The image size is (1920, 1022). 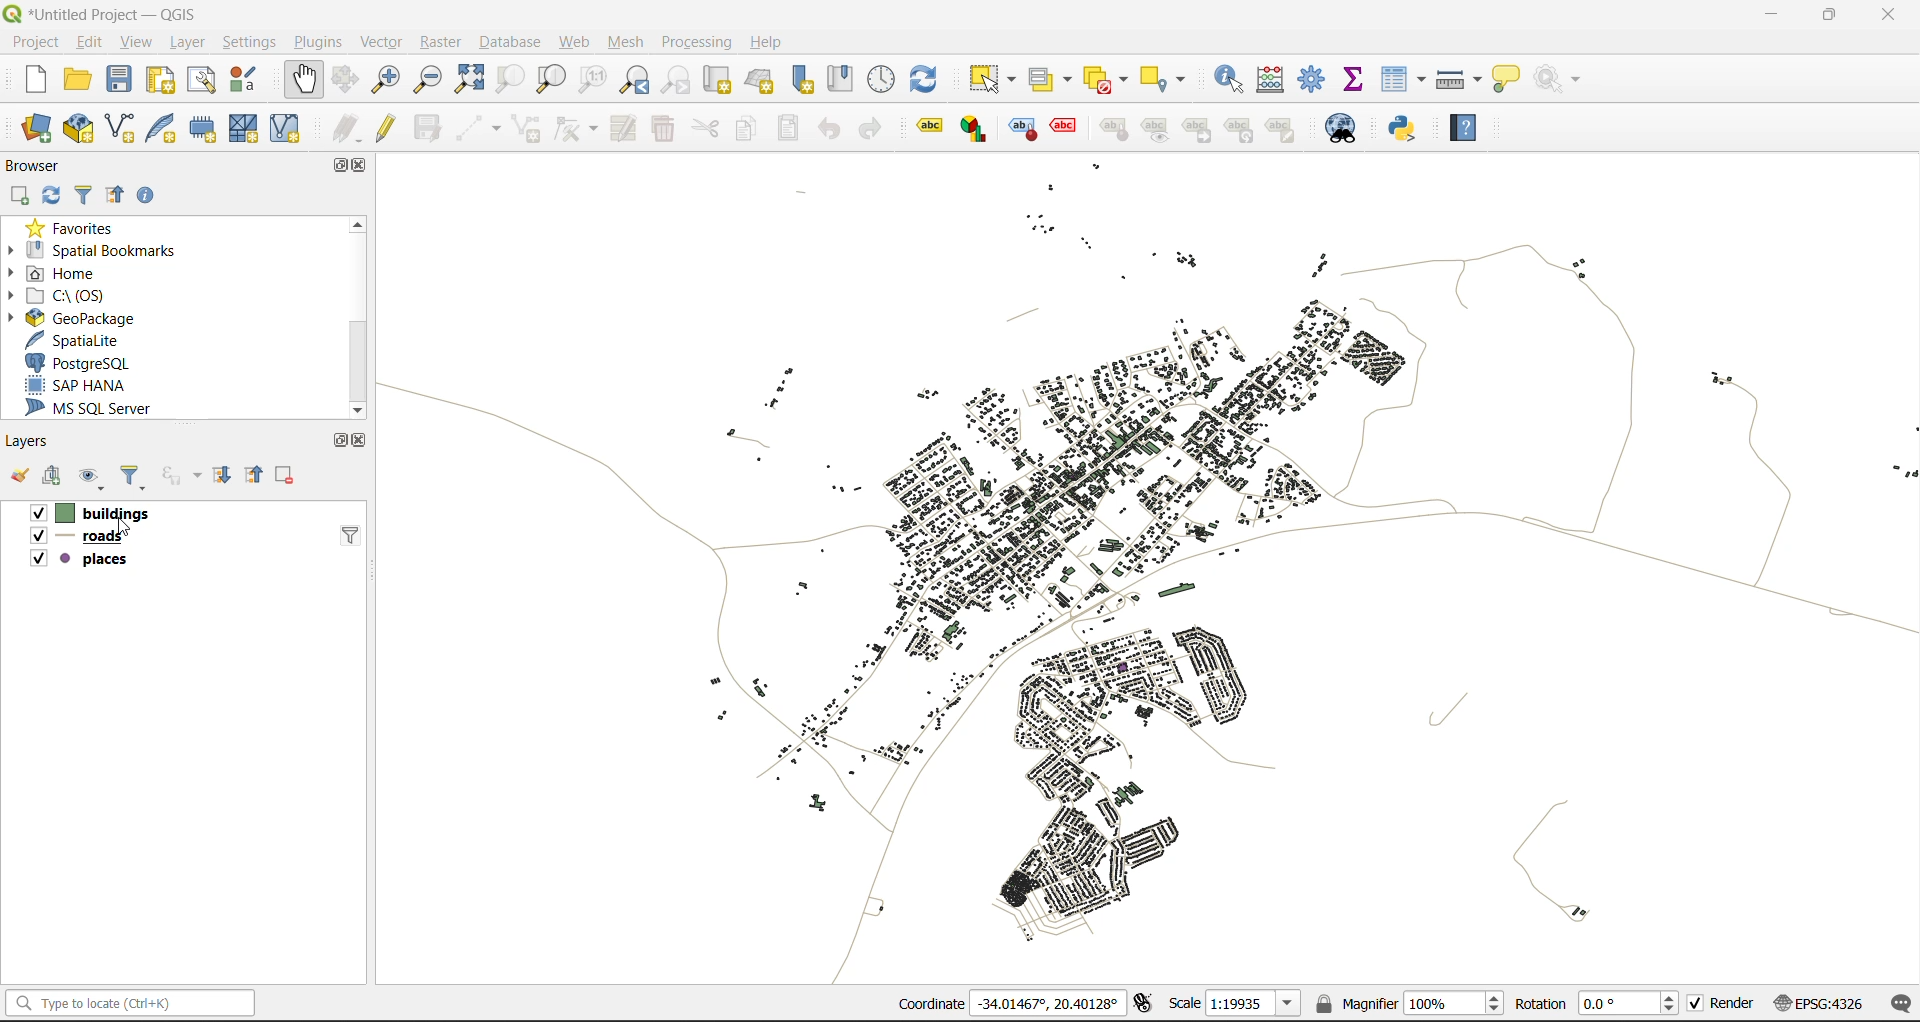 I want to click on collapse all, so click(x=116, y=193).